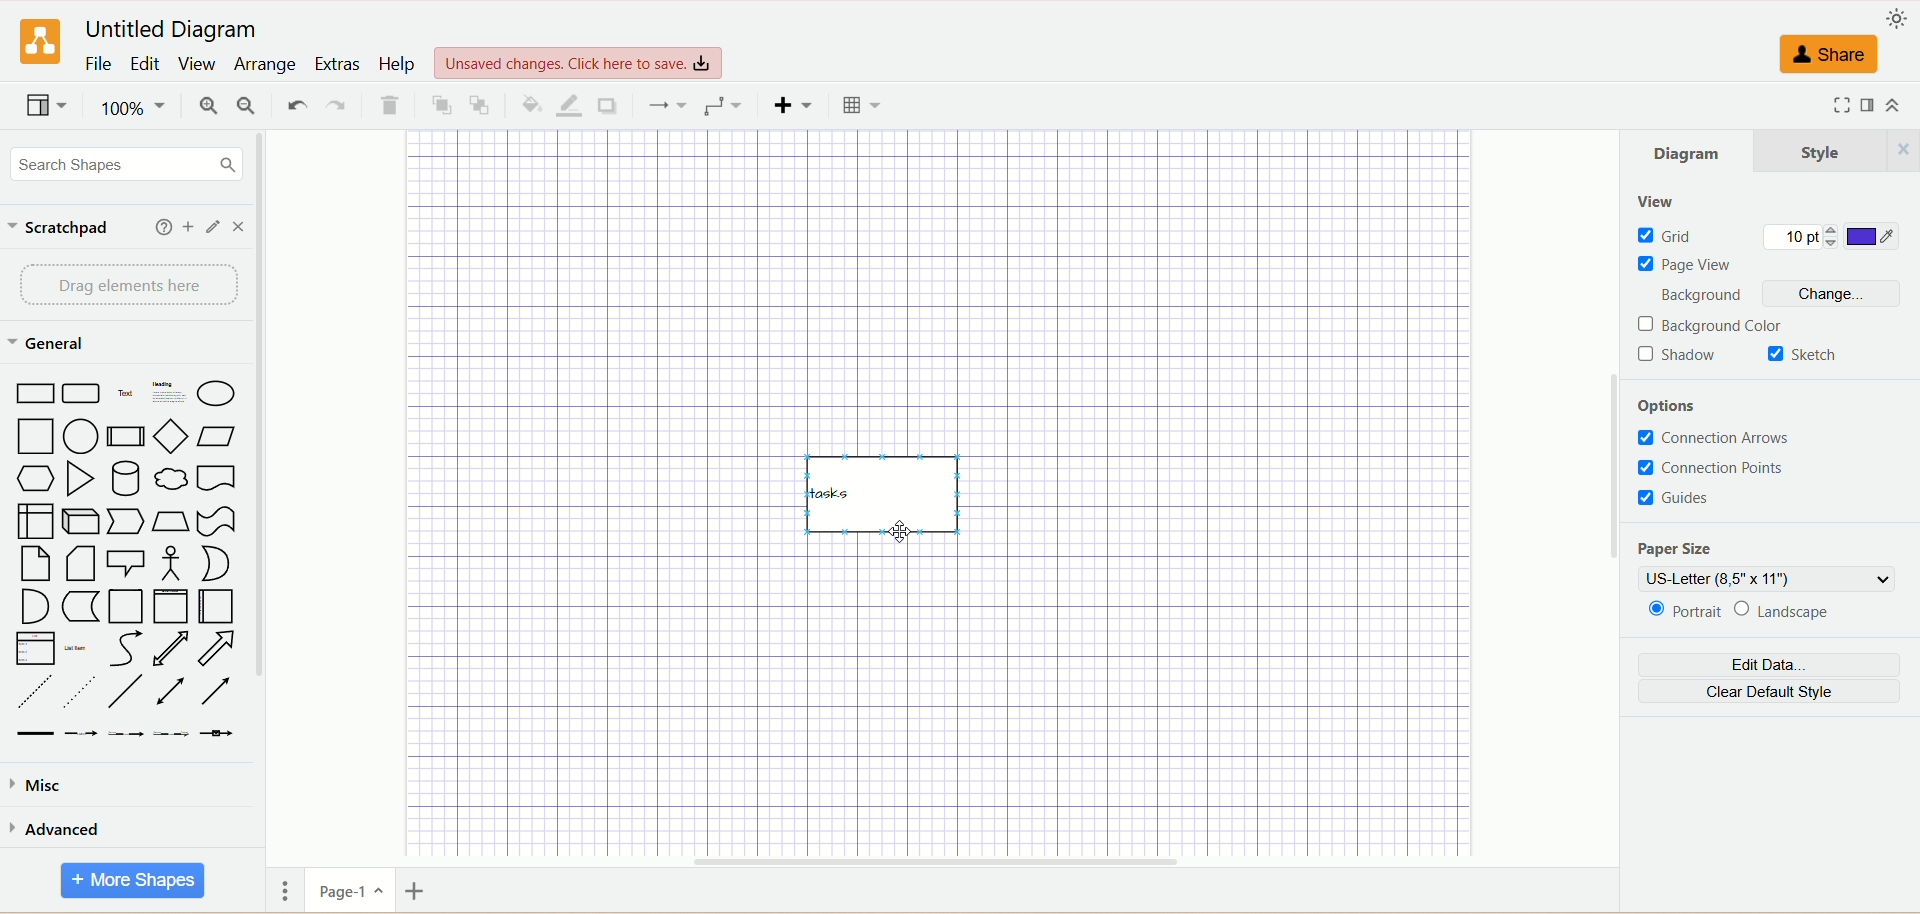  I want to click on Sparsely Dotted Line, so click(78, 695).